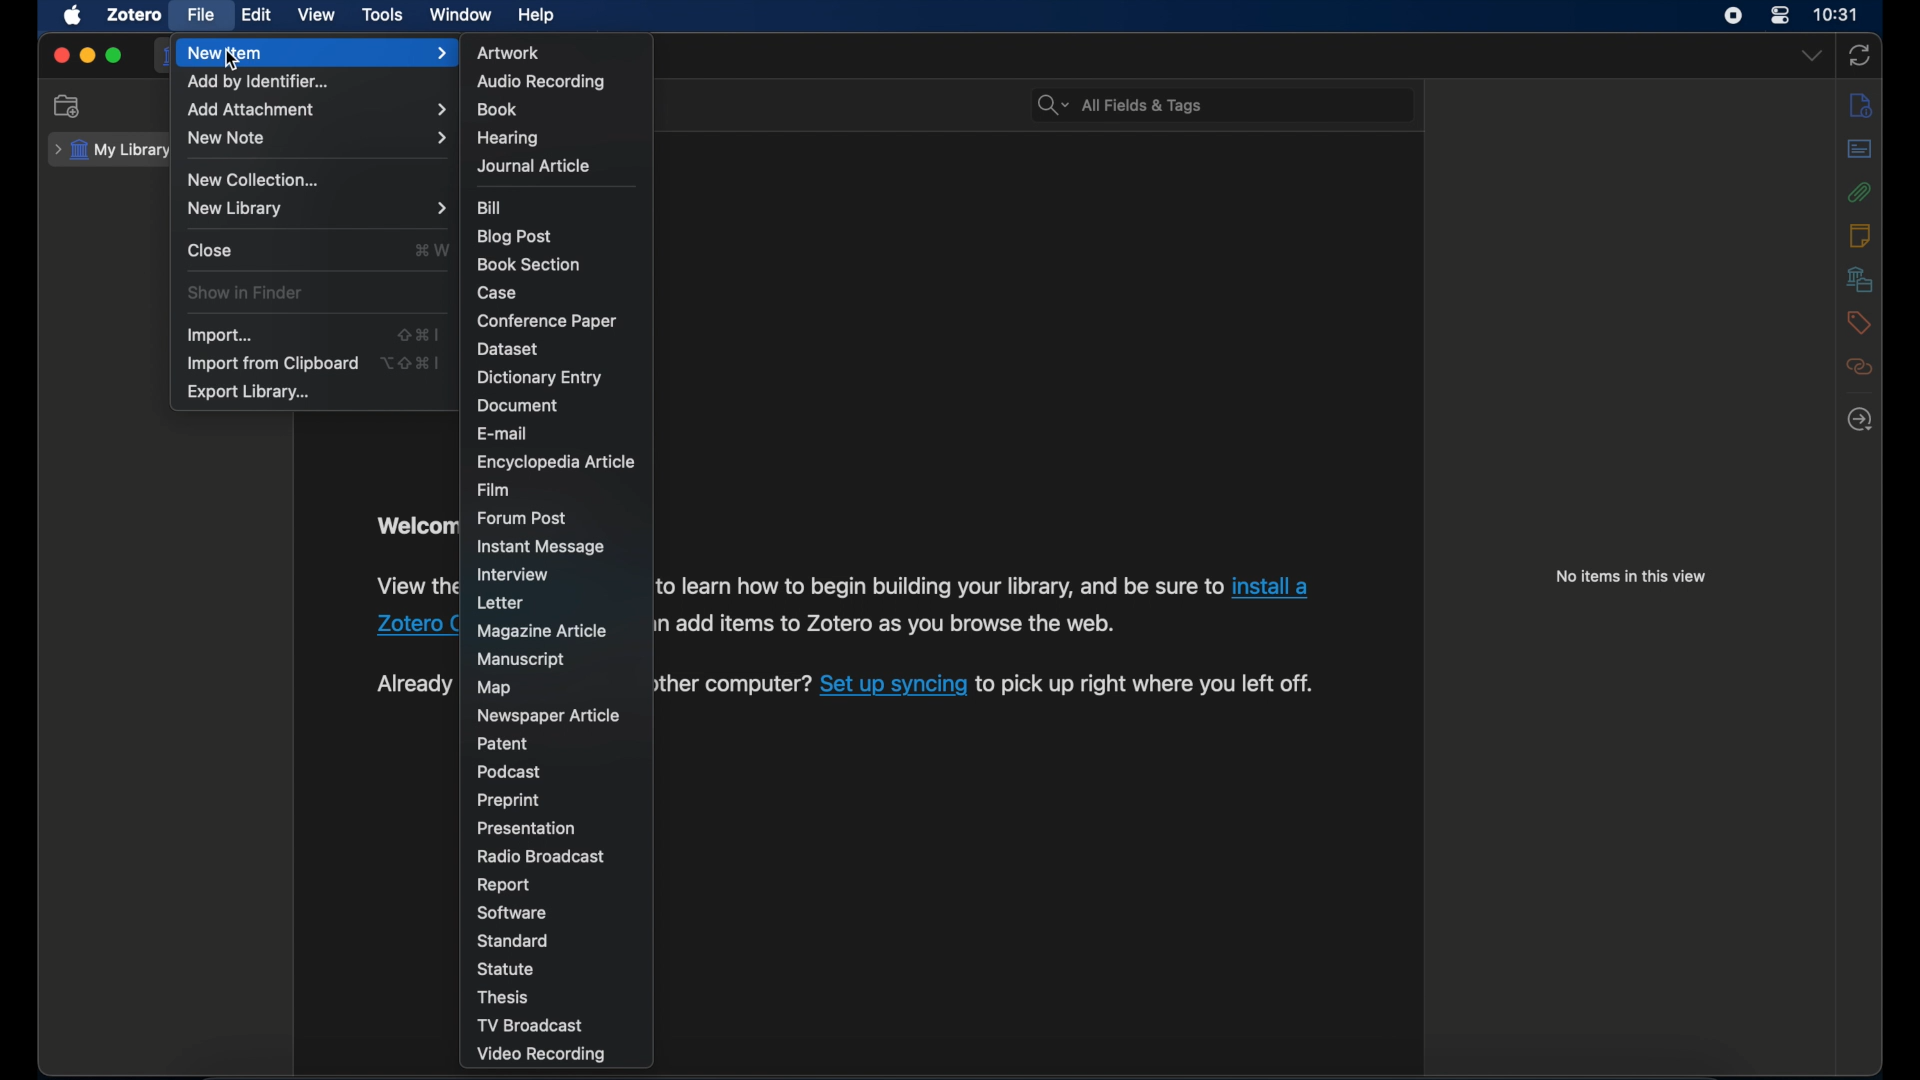 Image resolution: width=1920 pixels, height=1080 pixels. I want to click on shortcut, so click(412, 363).